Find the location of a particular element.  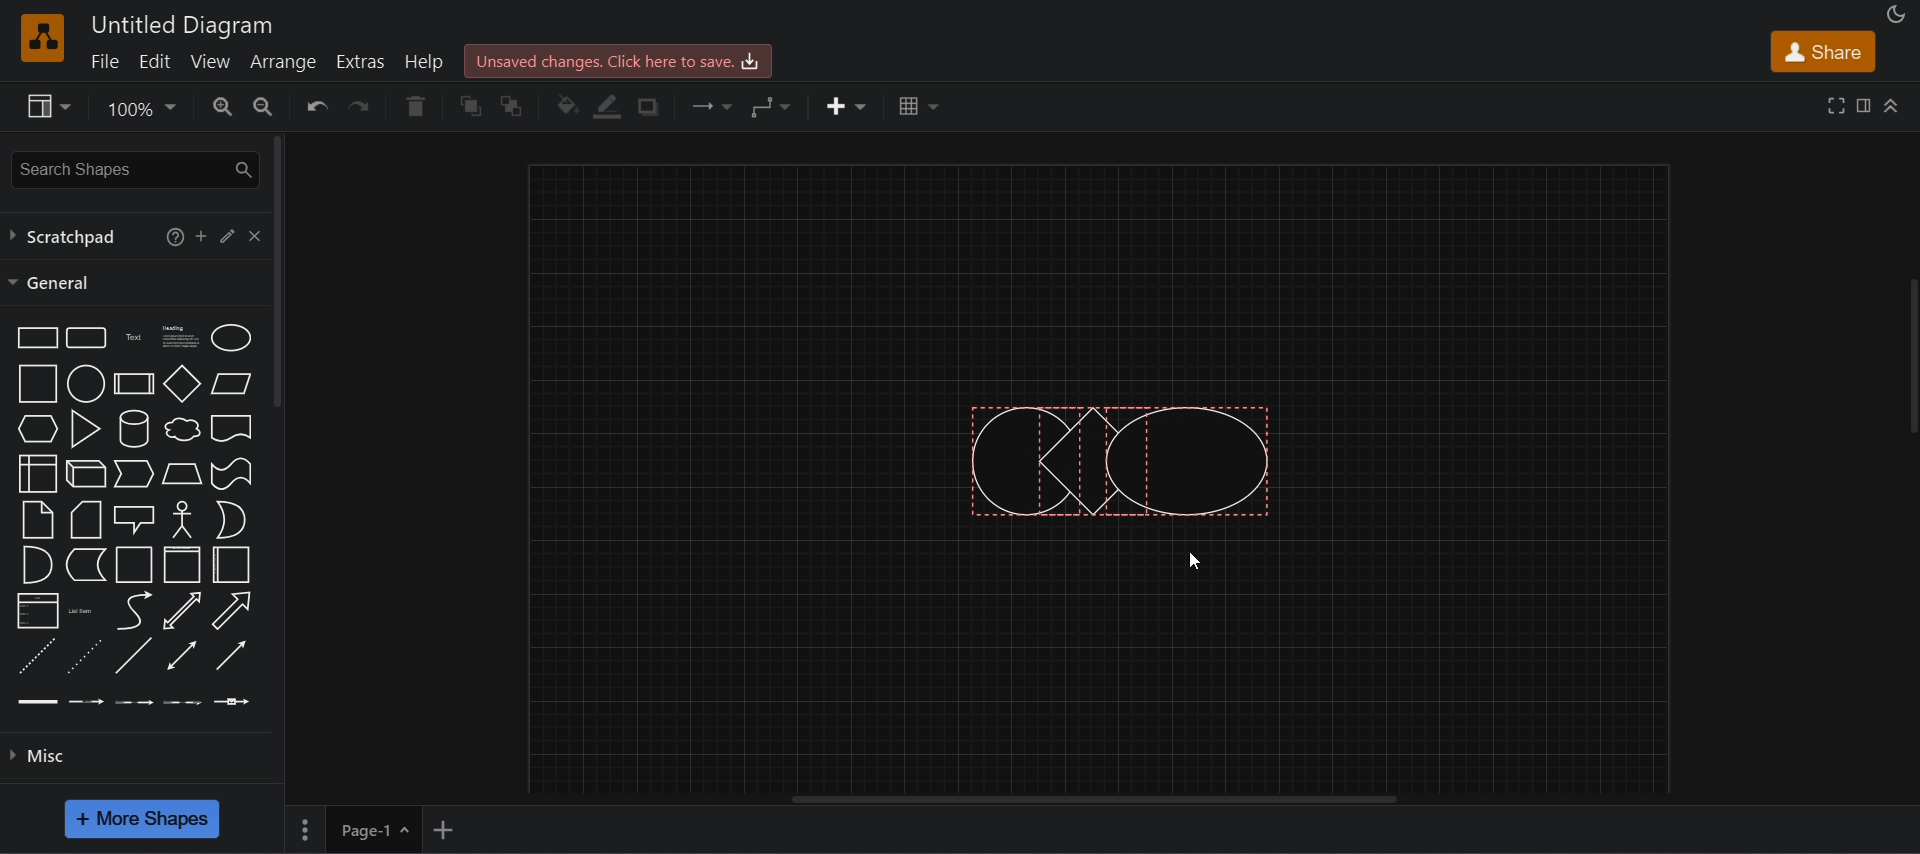

circle is located at coordinates (84, 383).